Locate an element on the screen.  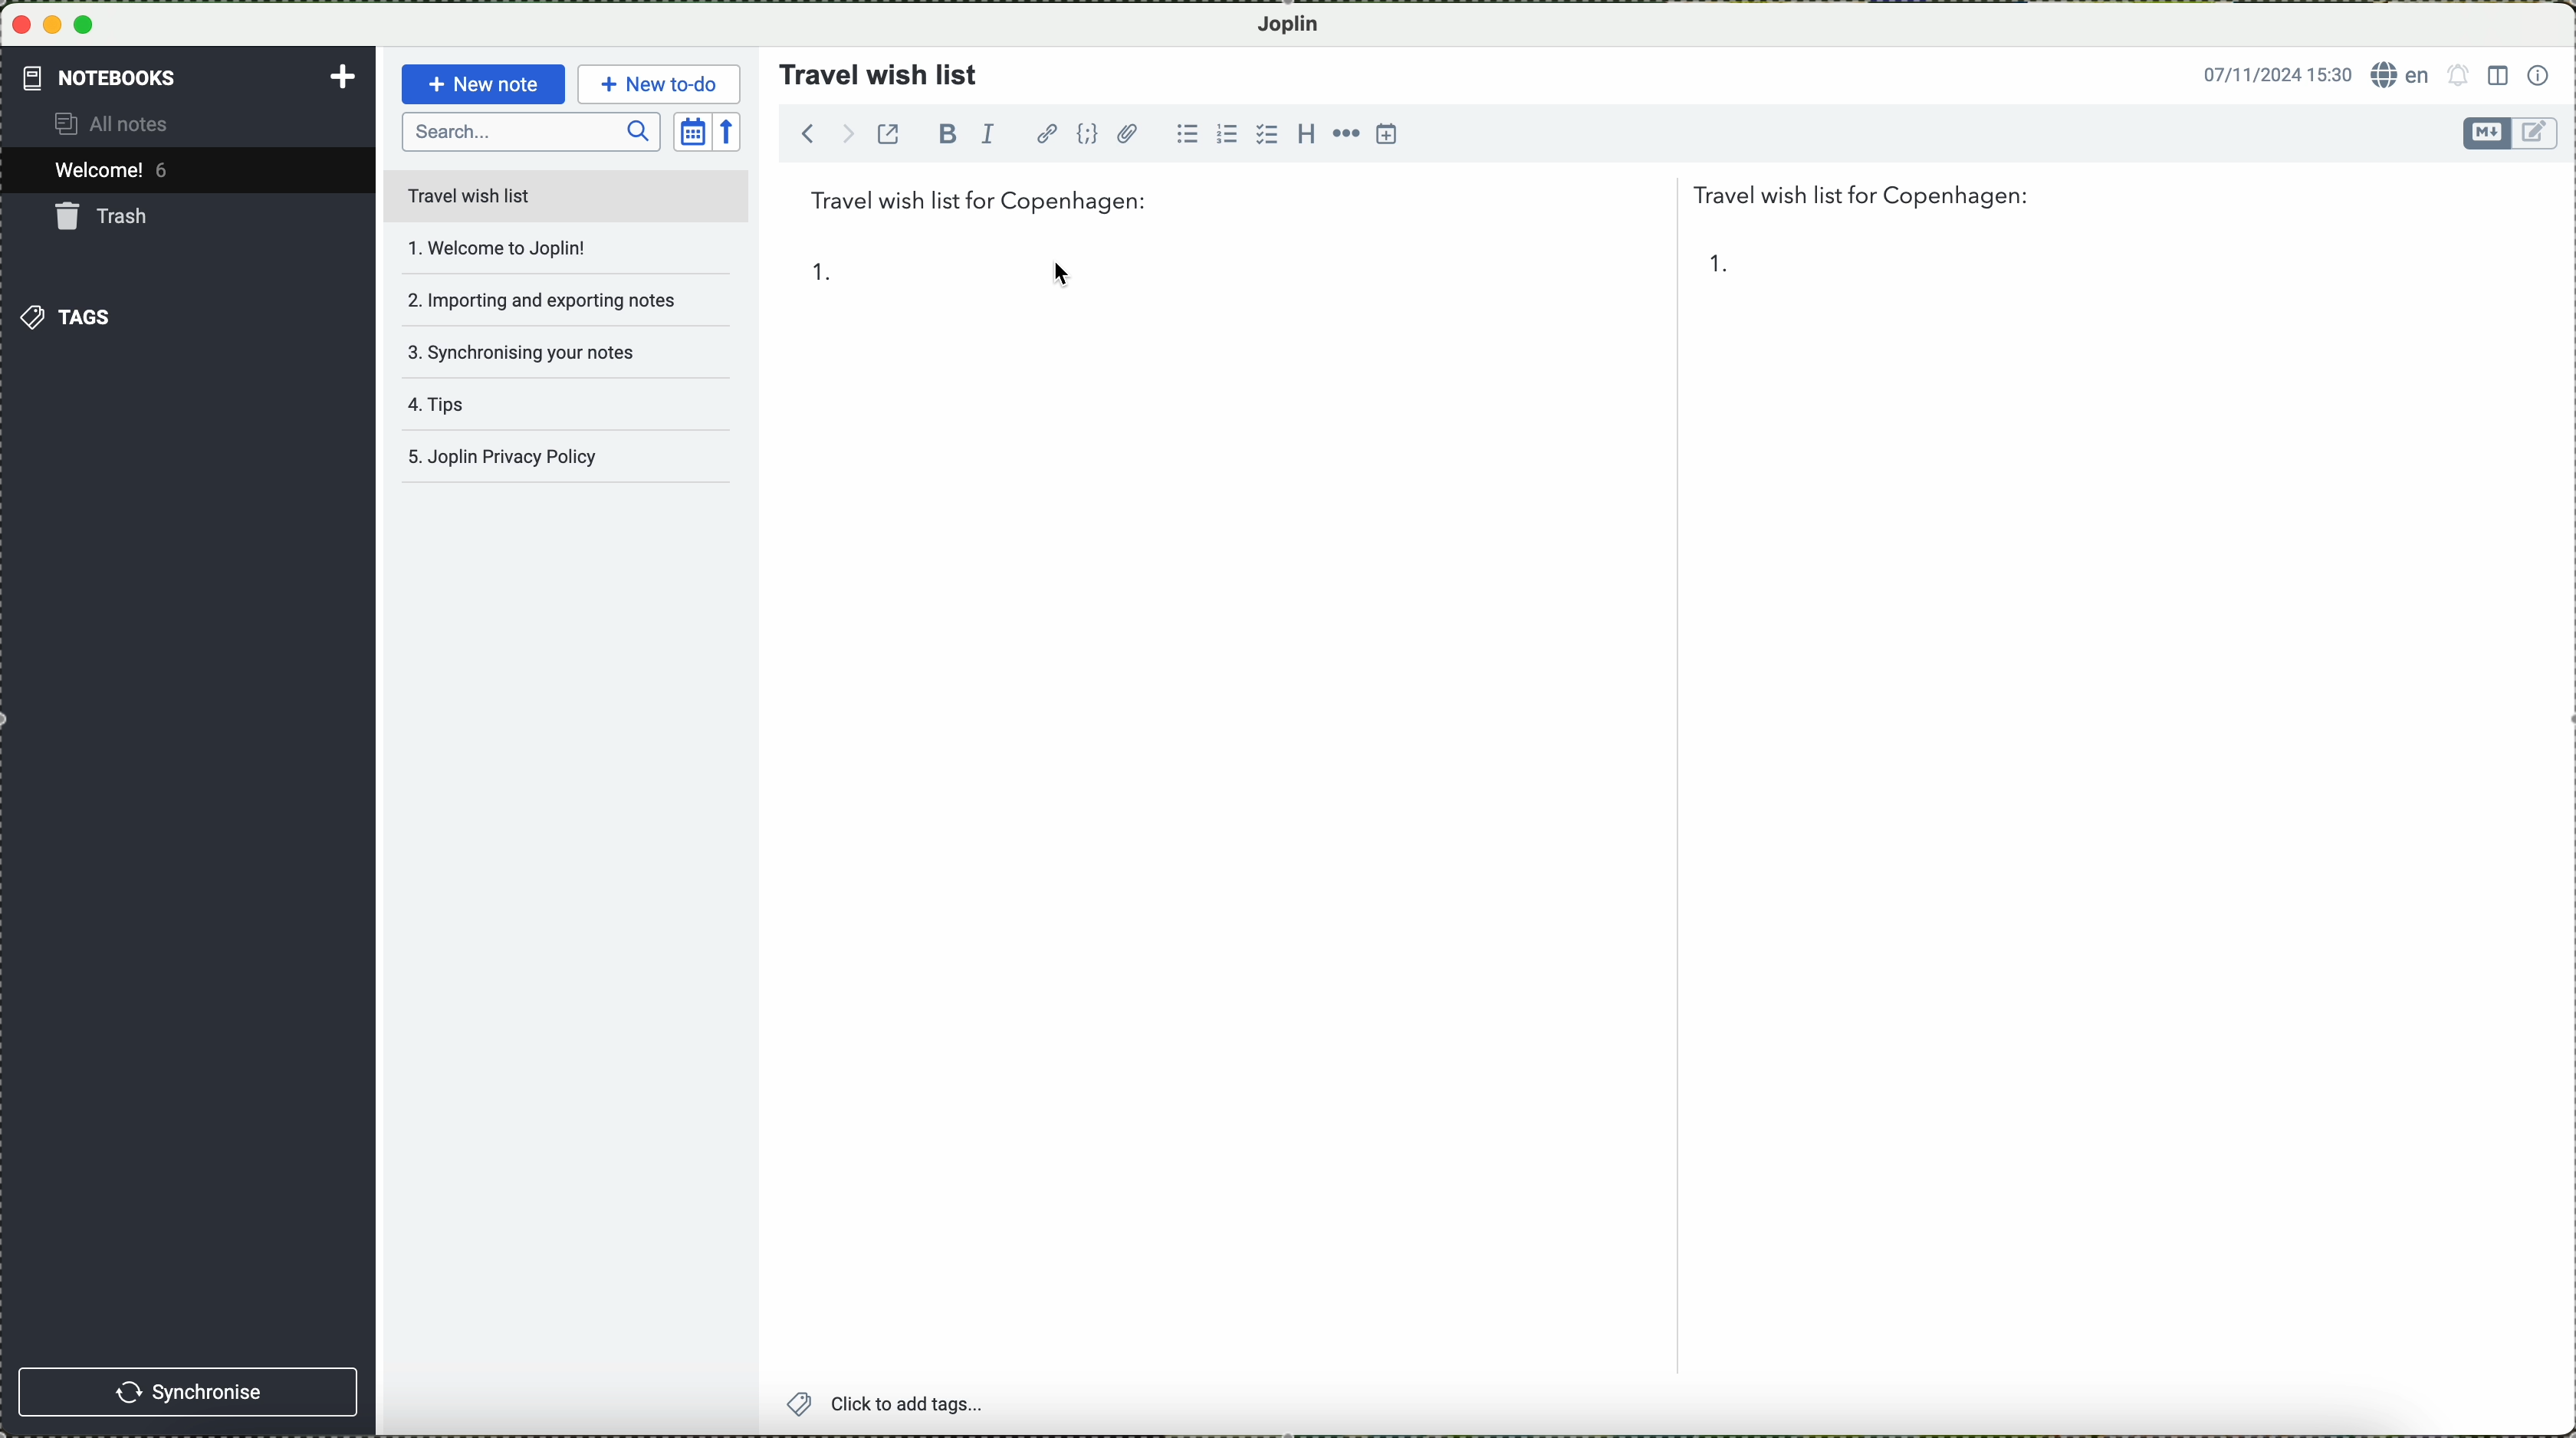
tags is located at coordinates (69, 316).